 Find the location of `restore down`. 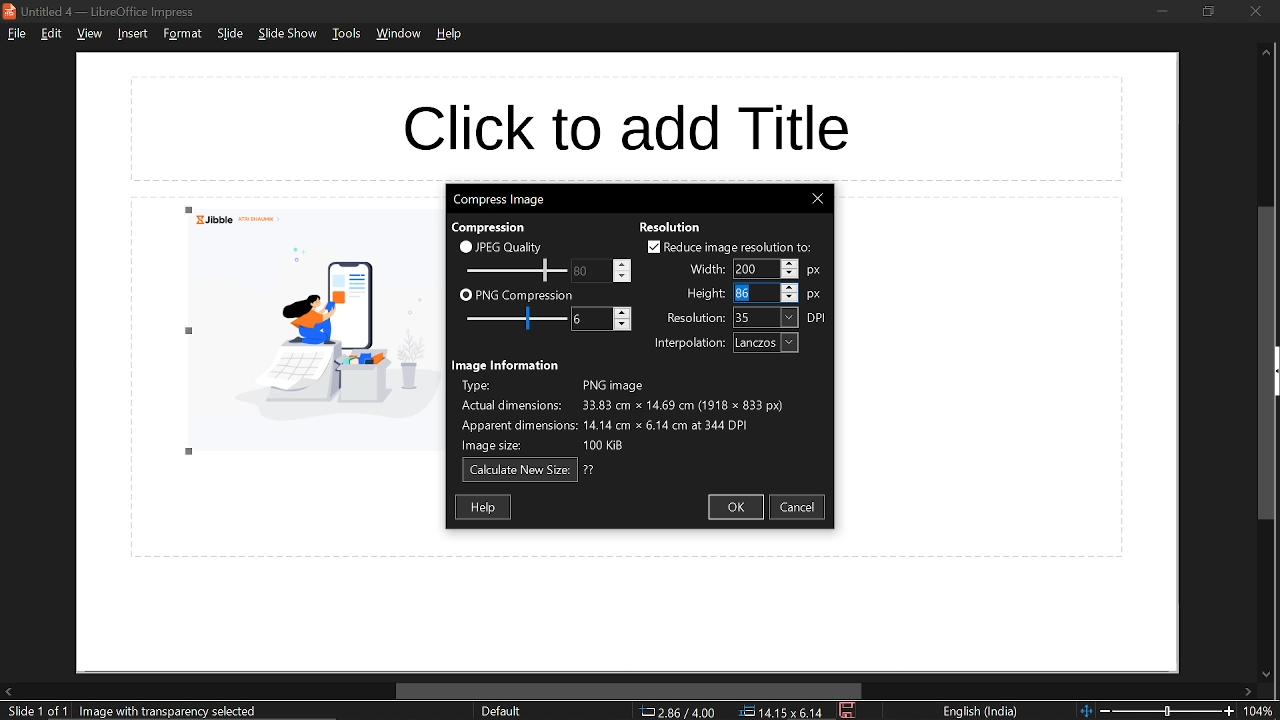

restore down is located at coordinates (1207, 11).